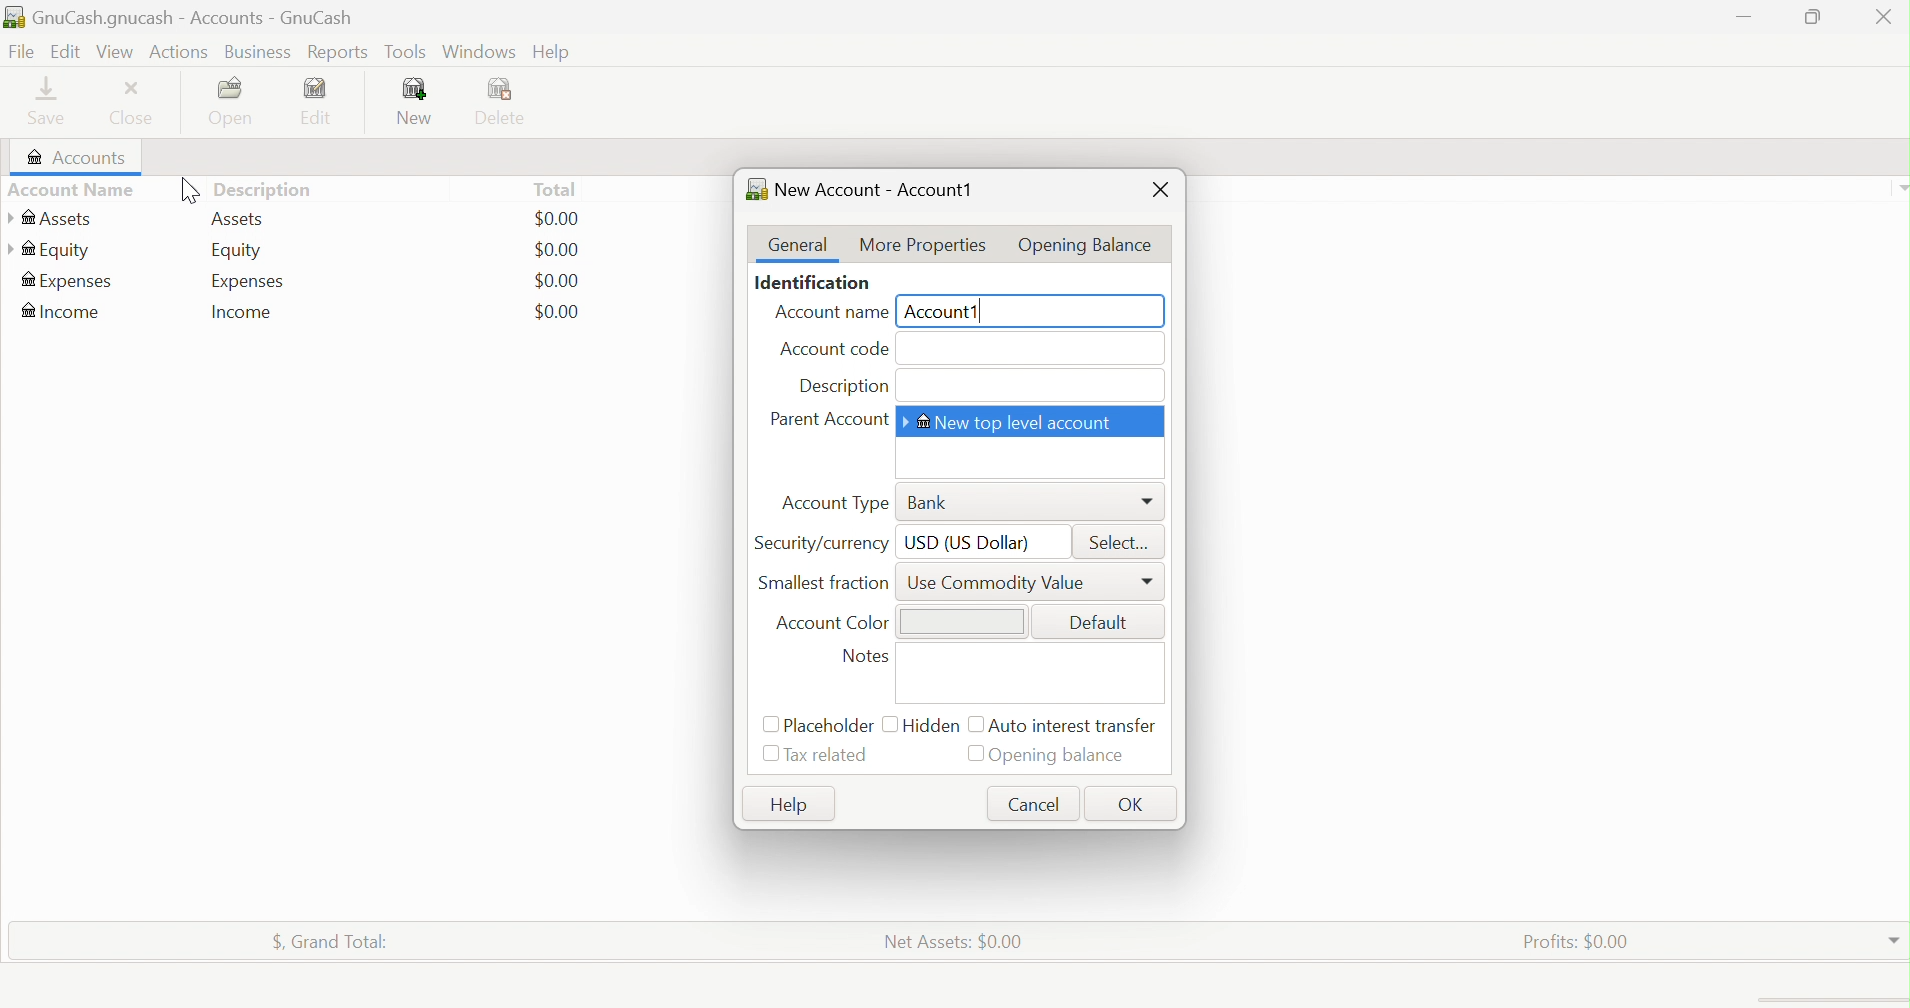 This screenshot has height=1008, width=1910. Describe the element at coordinates (1101, 621) in the screenshot. I see `Default` at that location.